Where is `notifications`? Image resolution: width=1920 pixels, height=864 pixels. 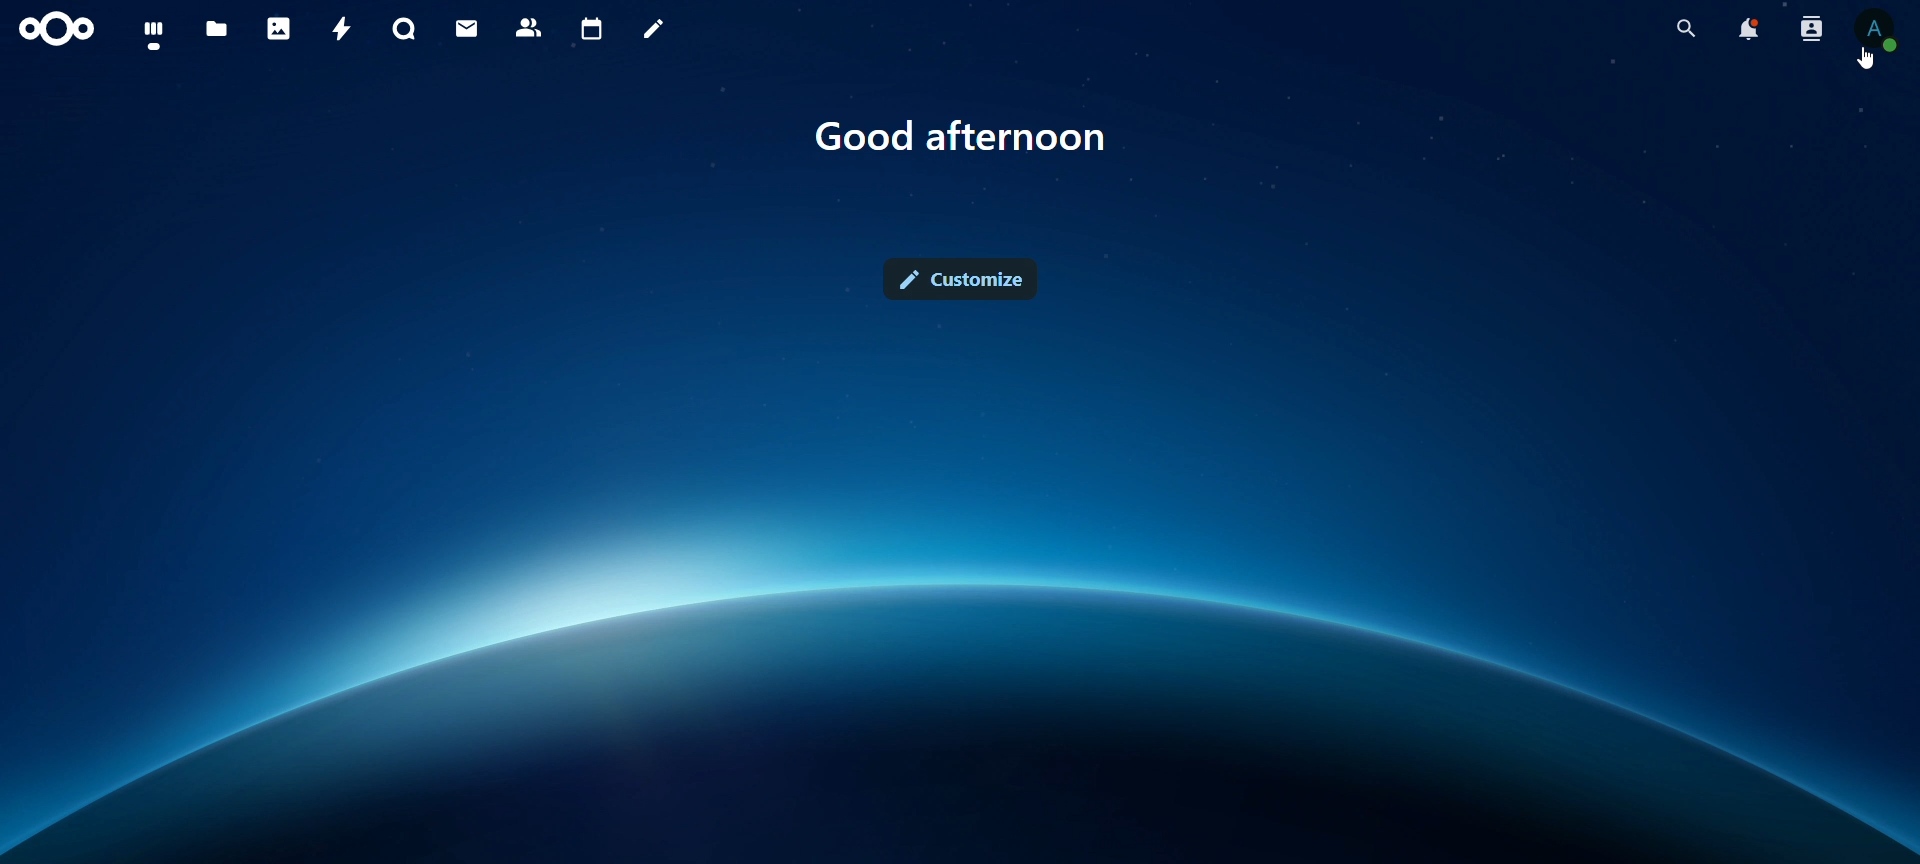
notifications is located at coordinates (1747, 30).